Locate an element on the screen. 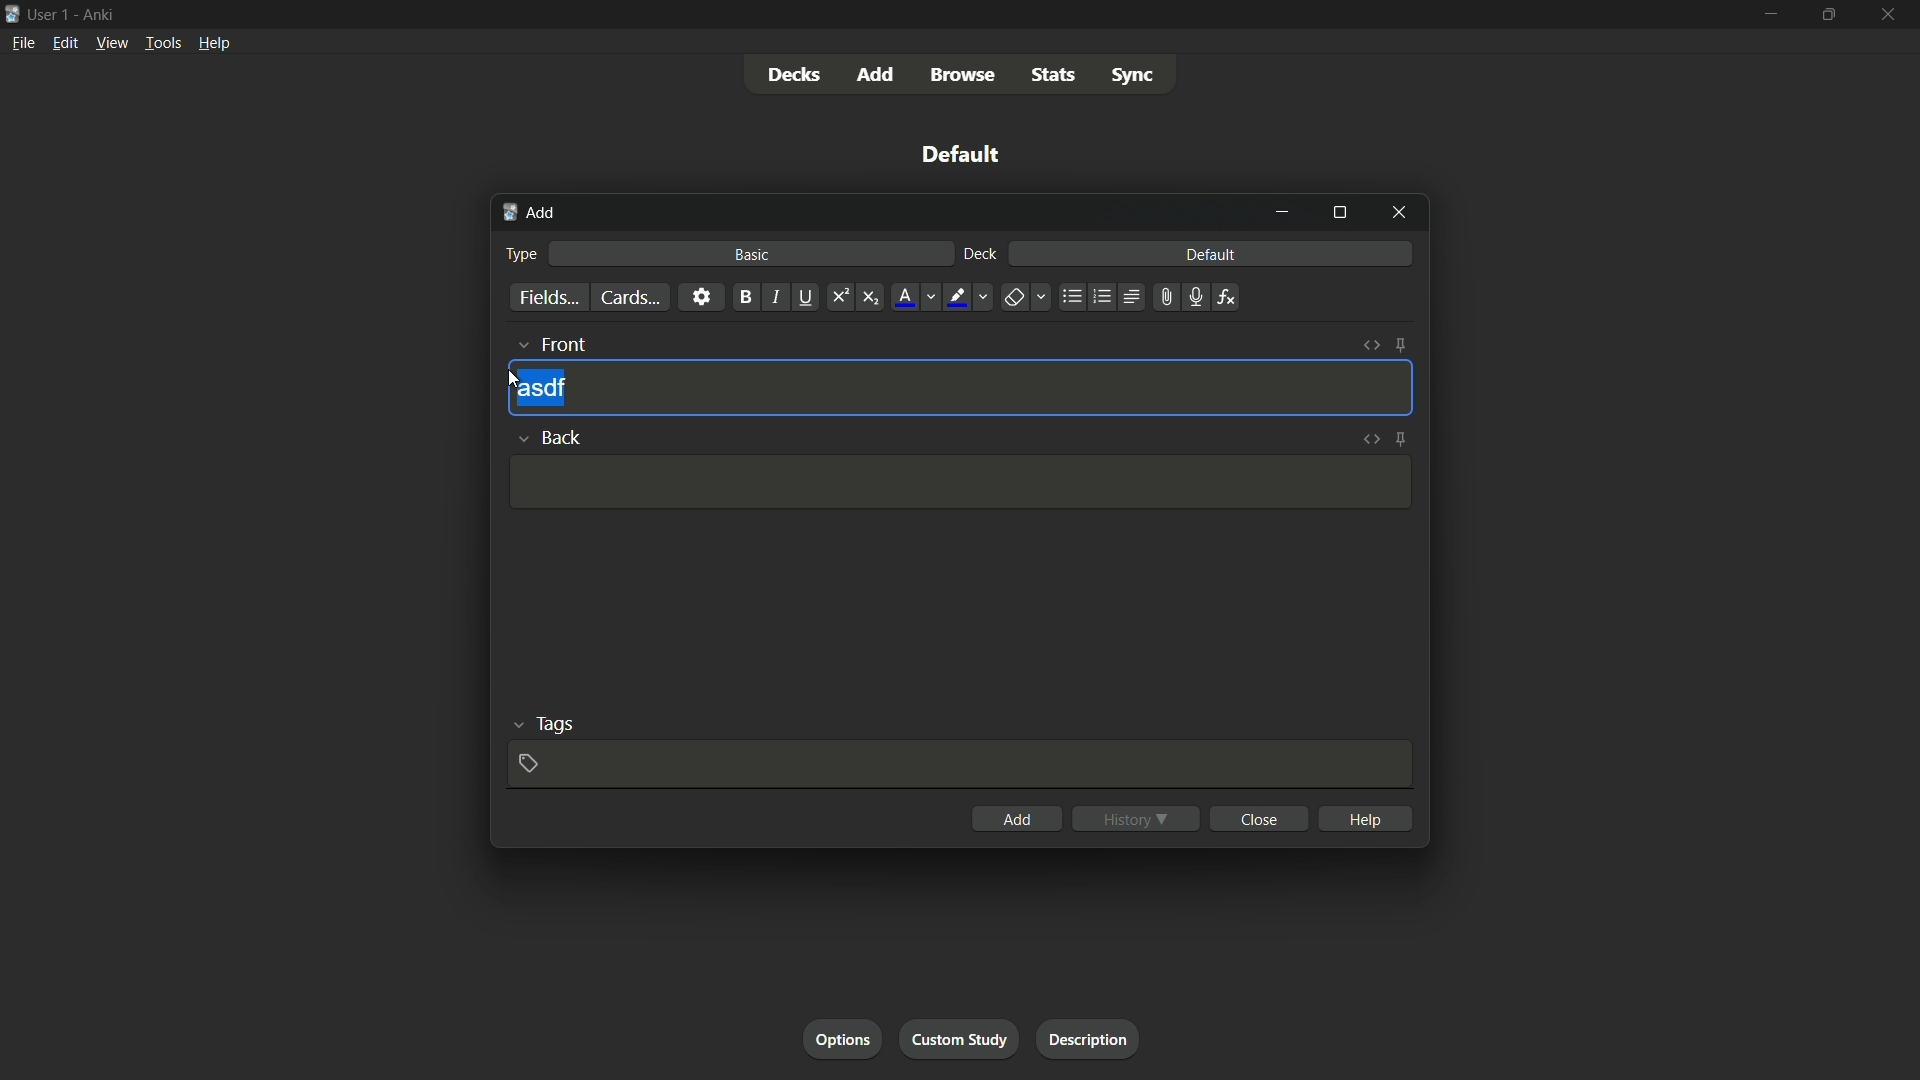 The width and height of the screenshot is (1920, 1080). browse is located at coordinates (963, 75).